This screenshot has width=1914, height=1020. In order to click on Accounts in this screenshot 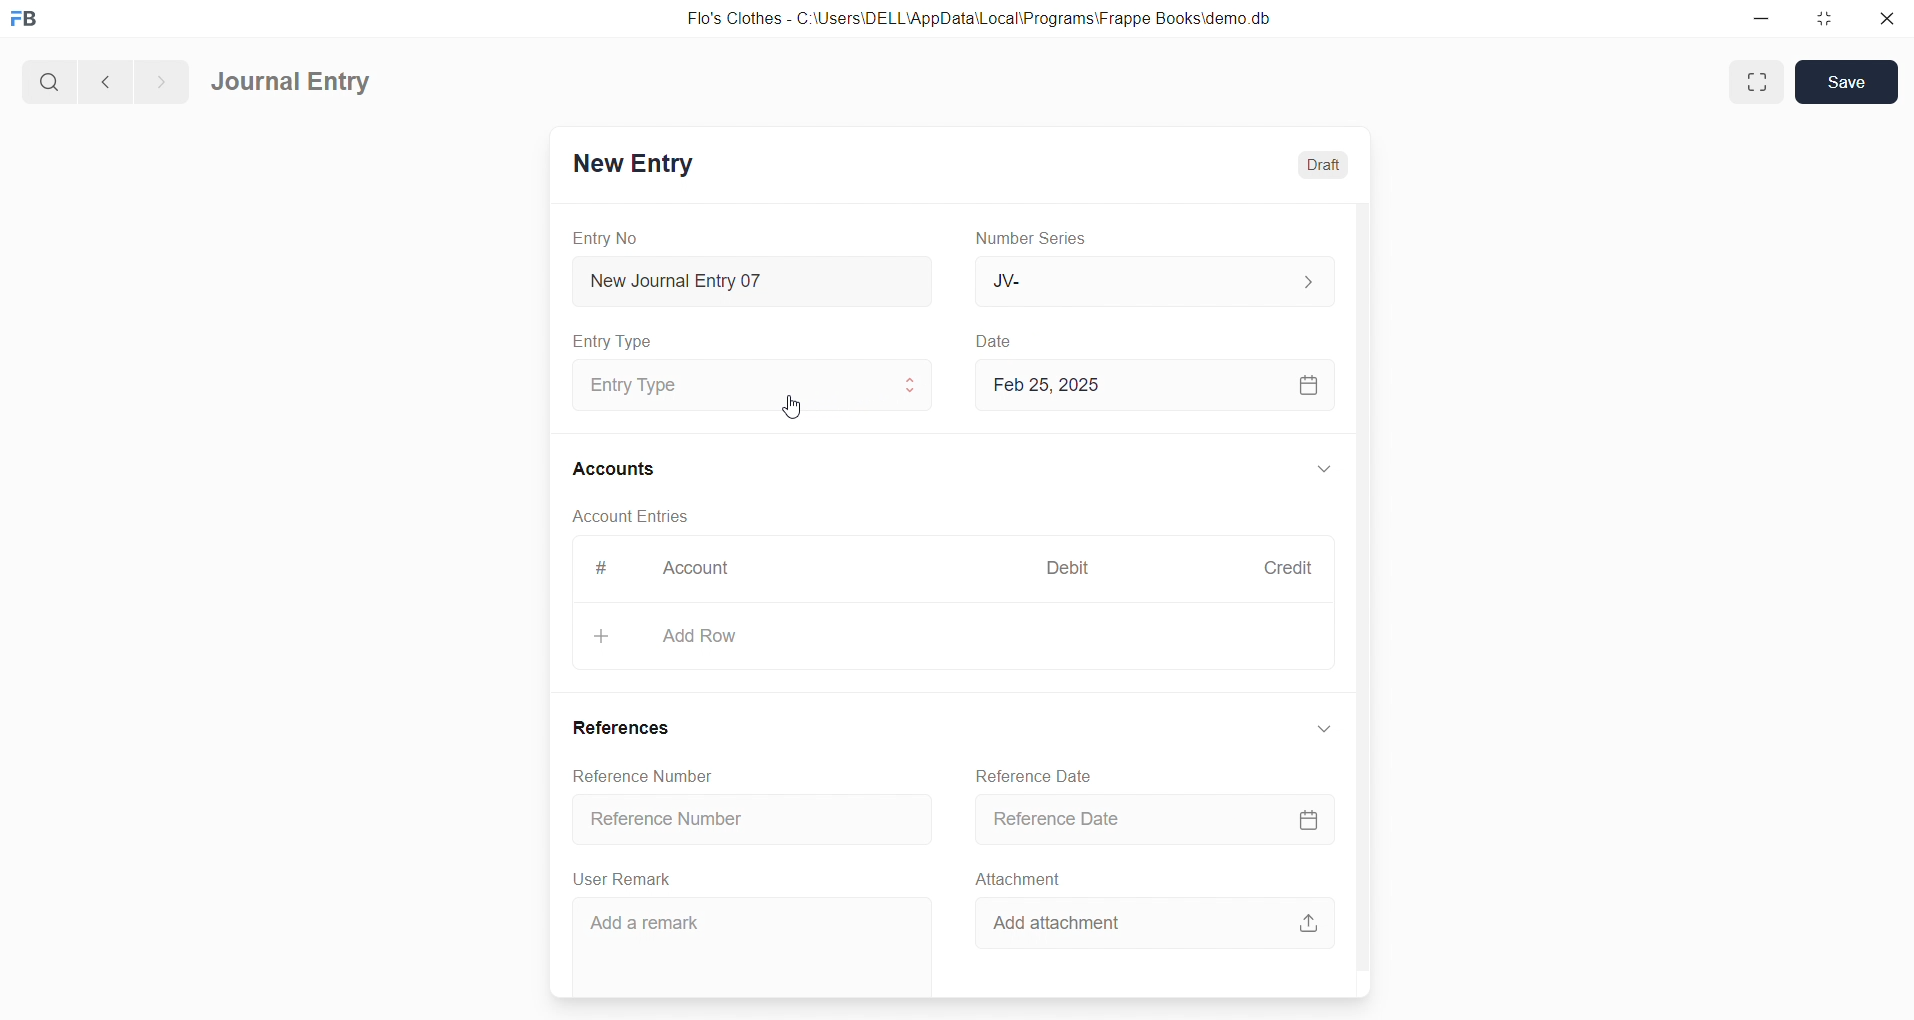, I will do `click(615, 471)`.